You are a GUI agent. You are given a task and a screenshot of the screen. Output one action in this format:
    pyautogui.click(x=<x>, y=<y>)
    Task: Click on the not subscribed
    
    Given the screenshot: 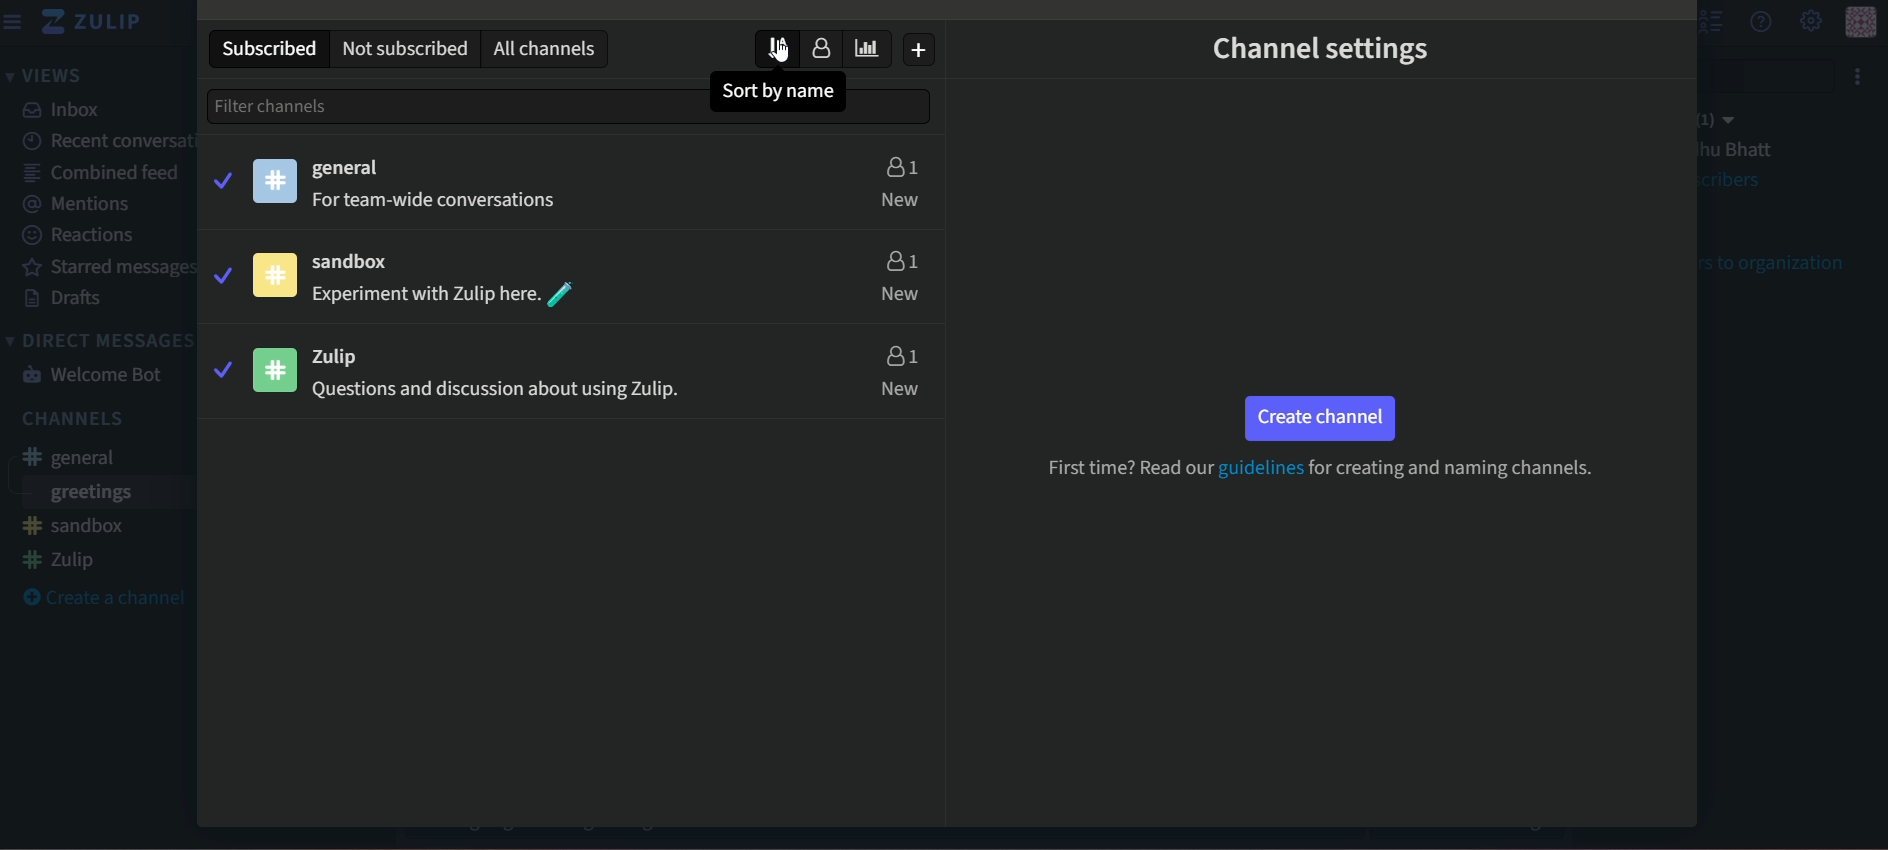 What is the action you would take?
    pyautogui.click(x=404, y=49)
    